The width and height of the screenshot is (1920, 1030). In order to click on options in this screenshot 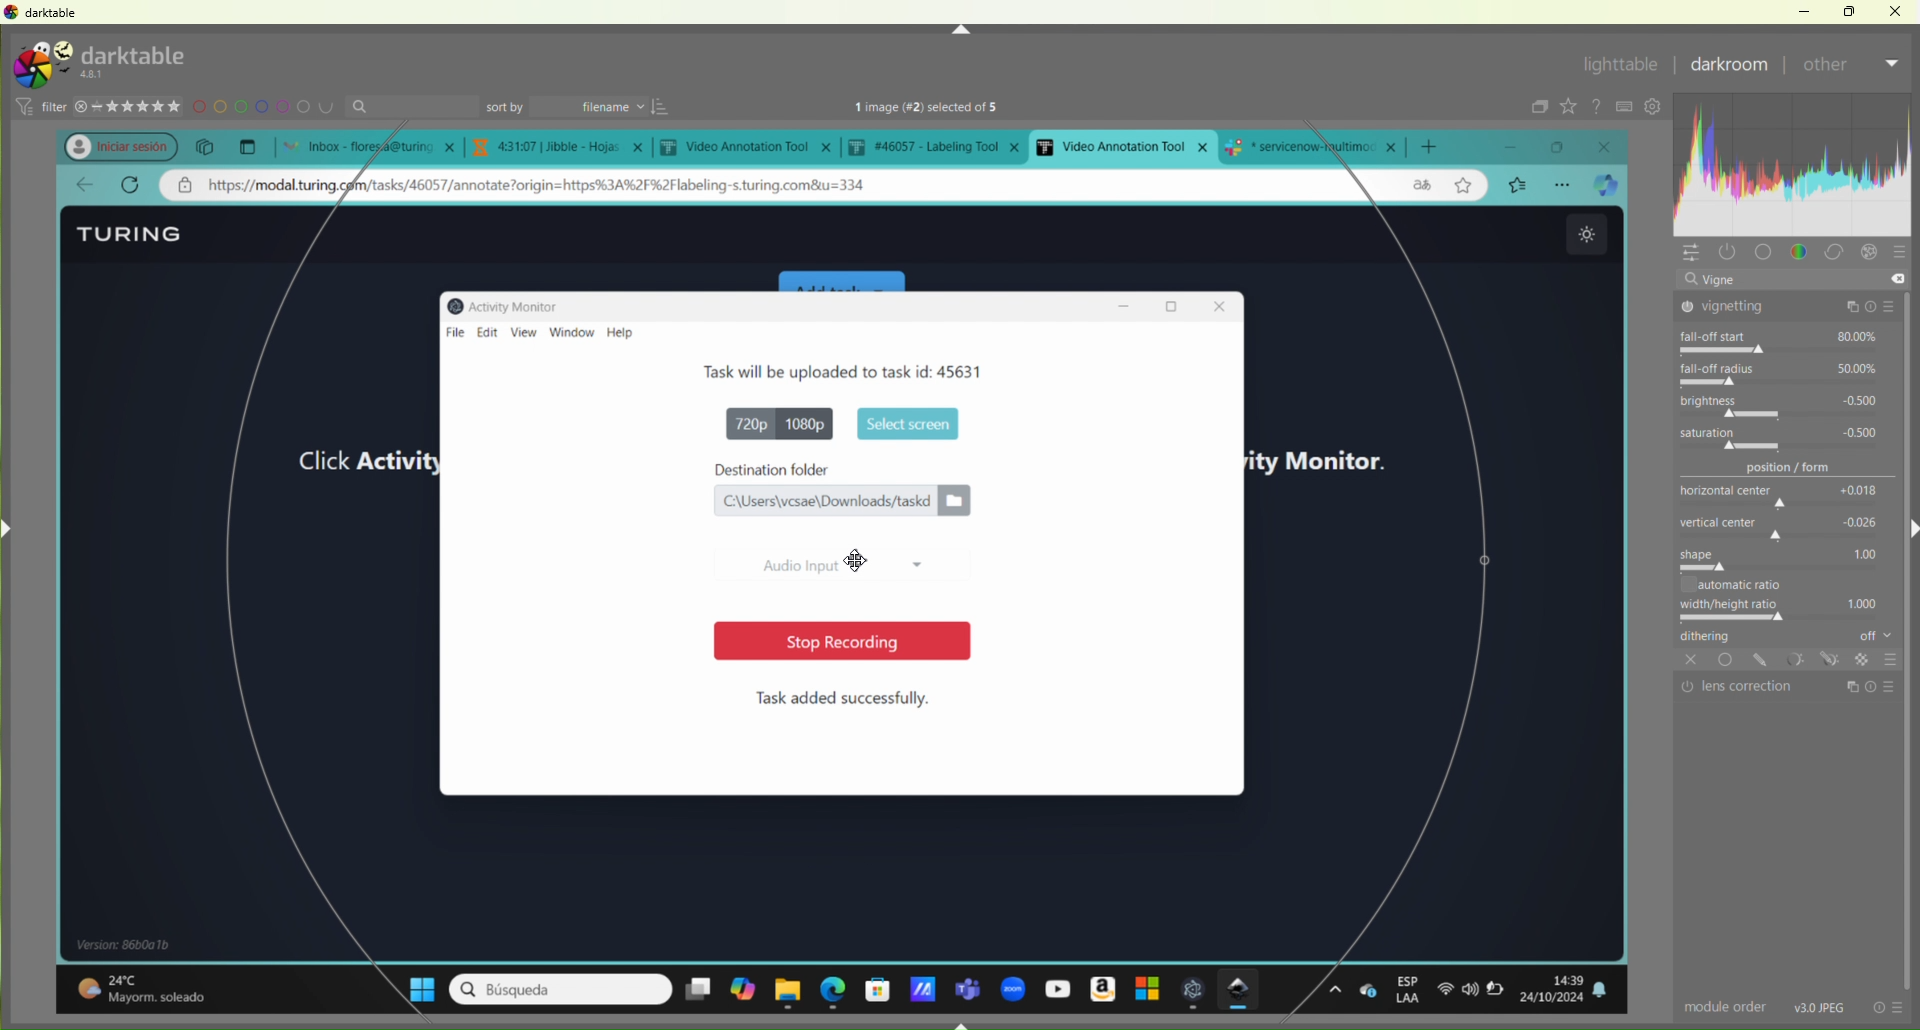, I will do `click(1565, 184)`.